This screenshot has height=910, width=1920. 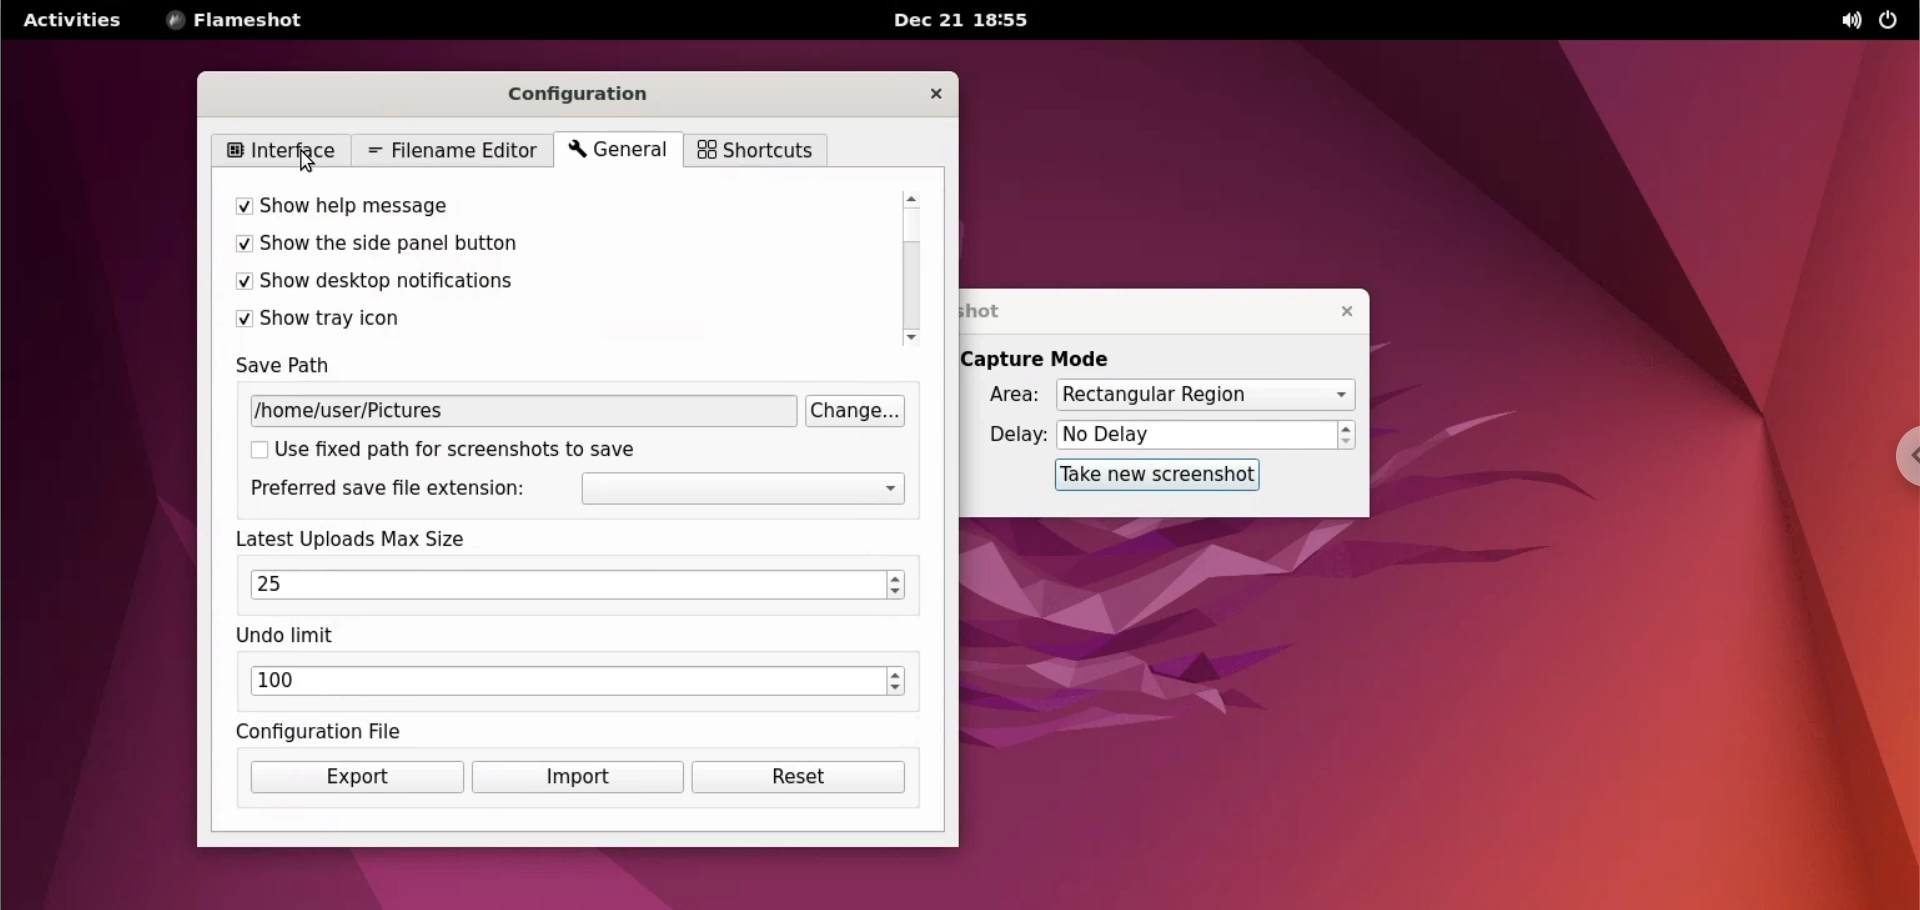 What do you see at coordinates (753, 150) in the screenshot?
I see `shortcuts` at bounding box center [753, 150].